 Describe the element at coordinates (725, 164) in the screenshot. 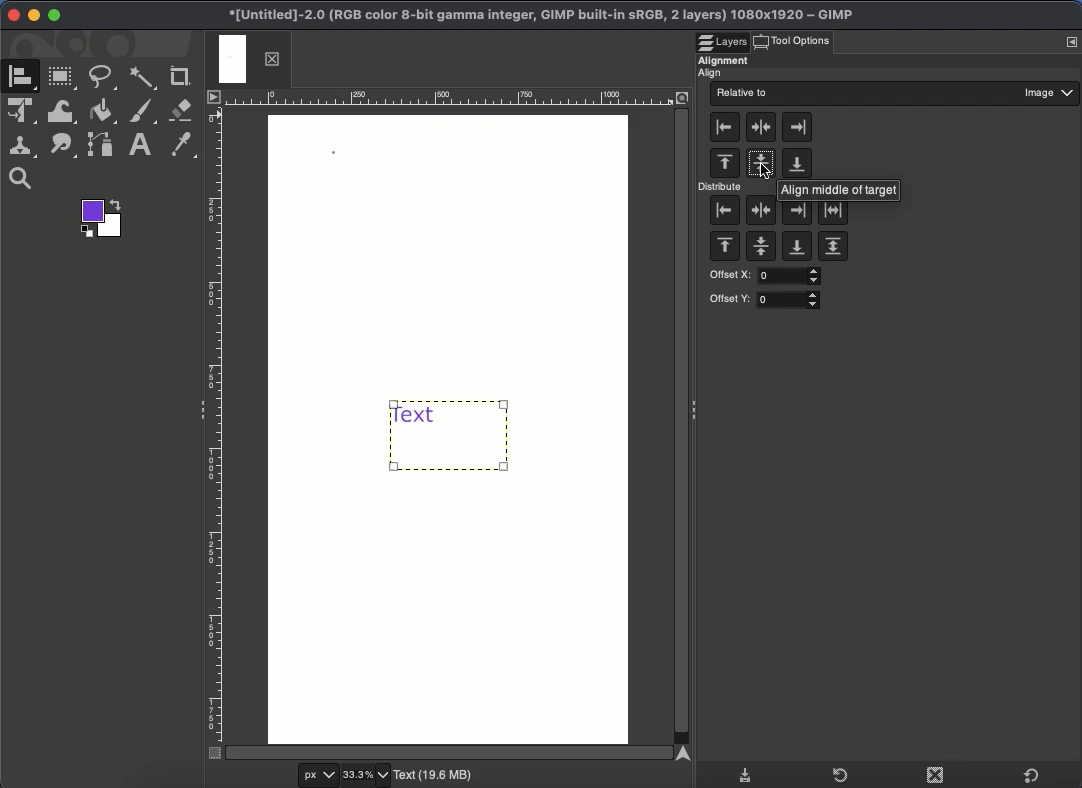

I see `Align to the top` at that location.